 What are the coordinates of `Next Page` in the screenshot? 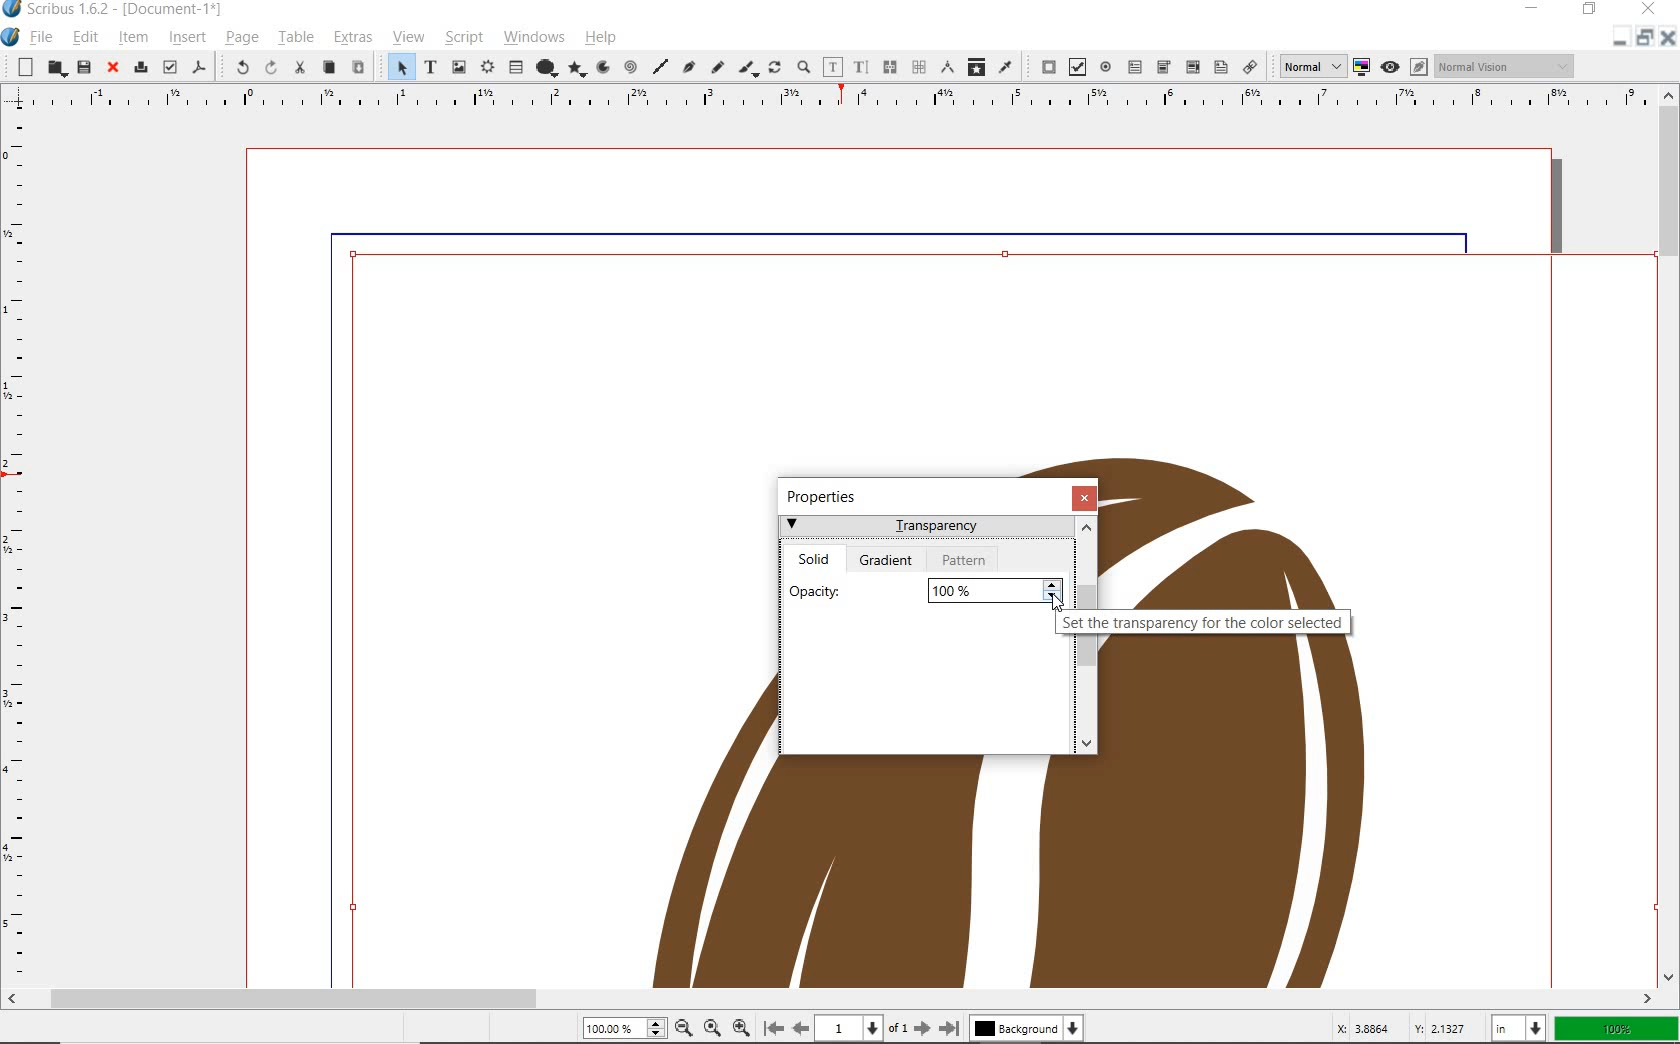 It's located at (924, 1029).